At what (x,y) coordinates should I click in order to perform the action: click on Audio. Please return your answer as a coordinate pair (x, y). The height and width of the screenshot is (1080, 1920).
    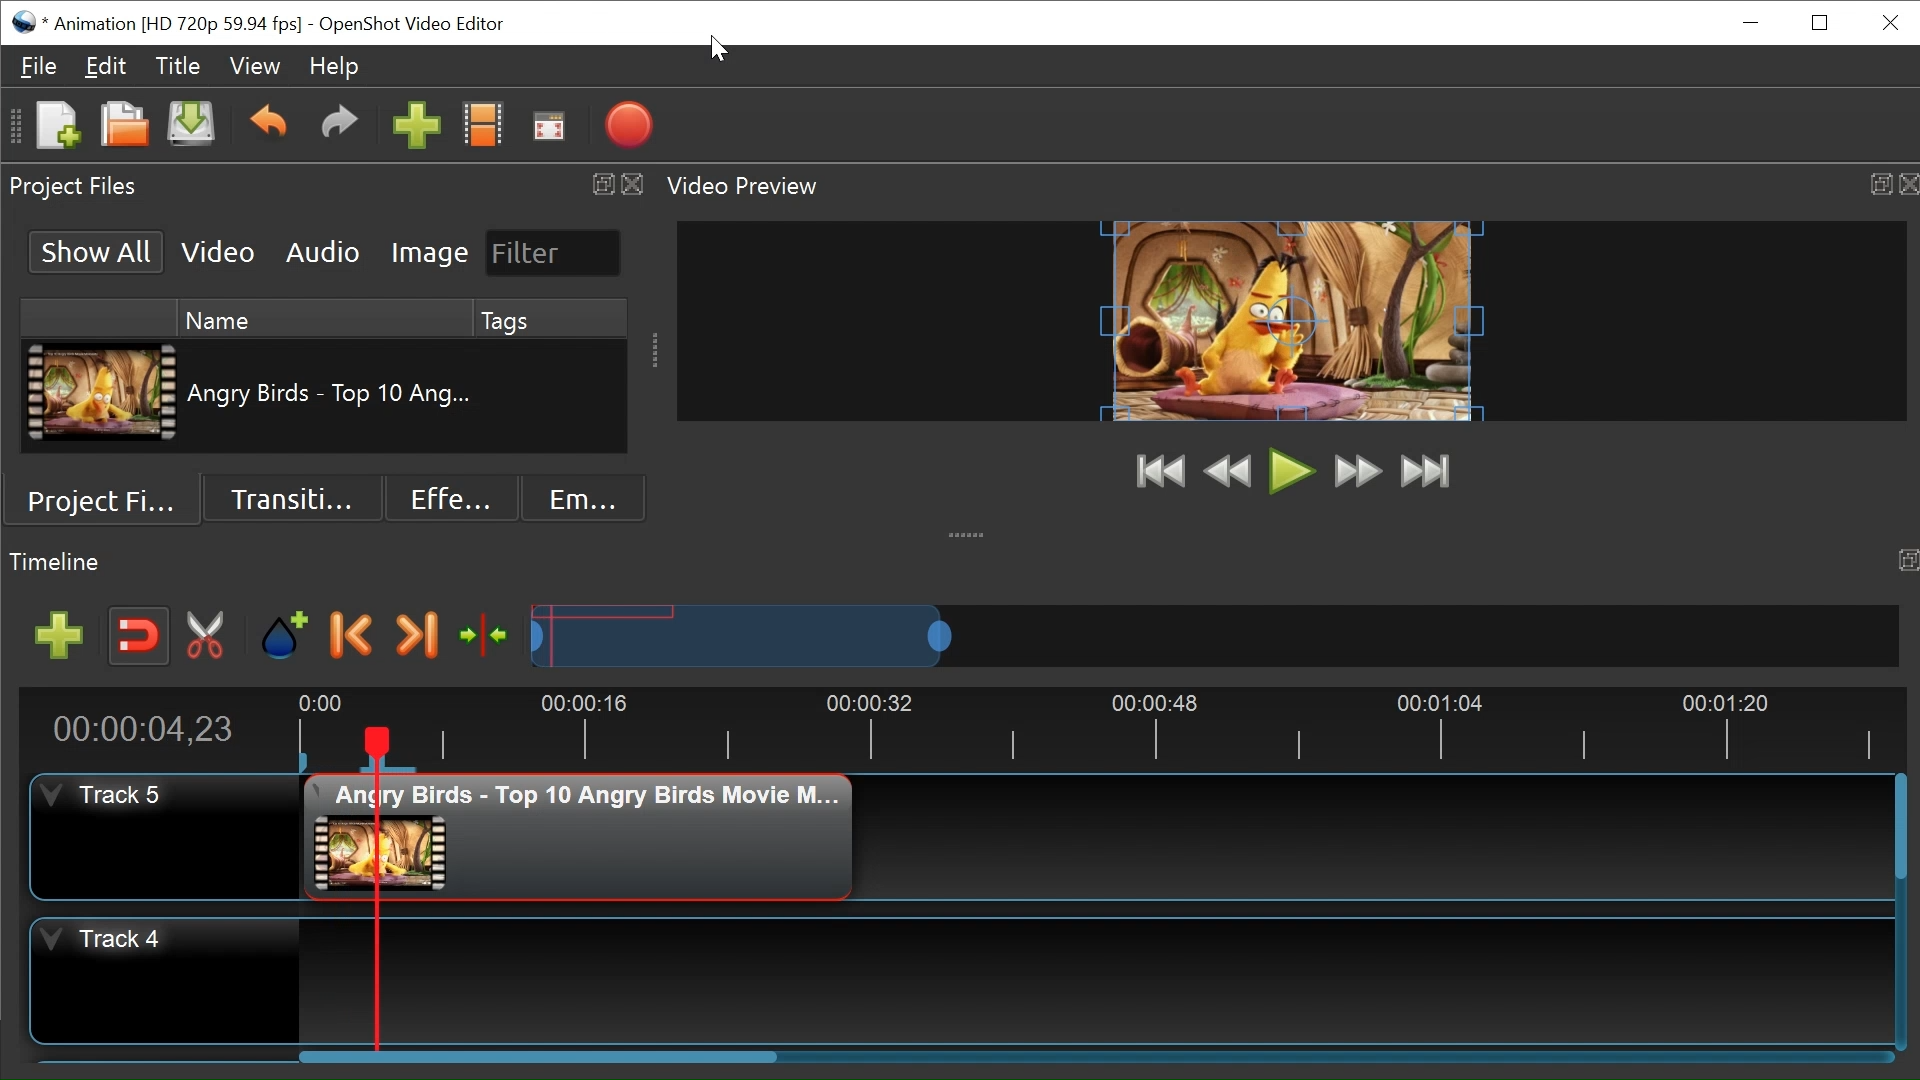
    Looking at the image, I should click on (326, 251).